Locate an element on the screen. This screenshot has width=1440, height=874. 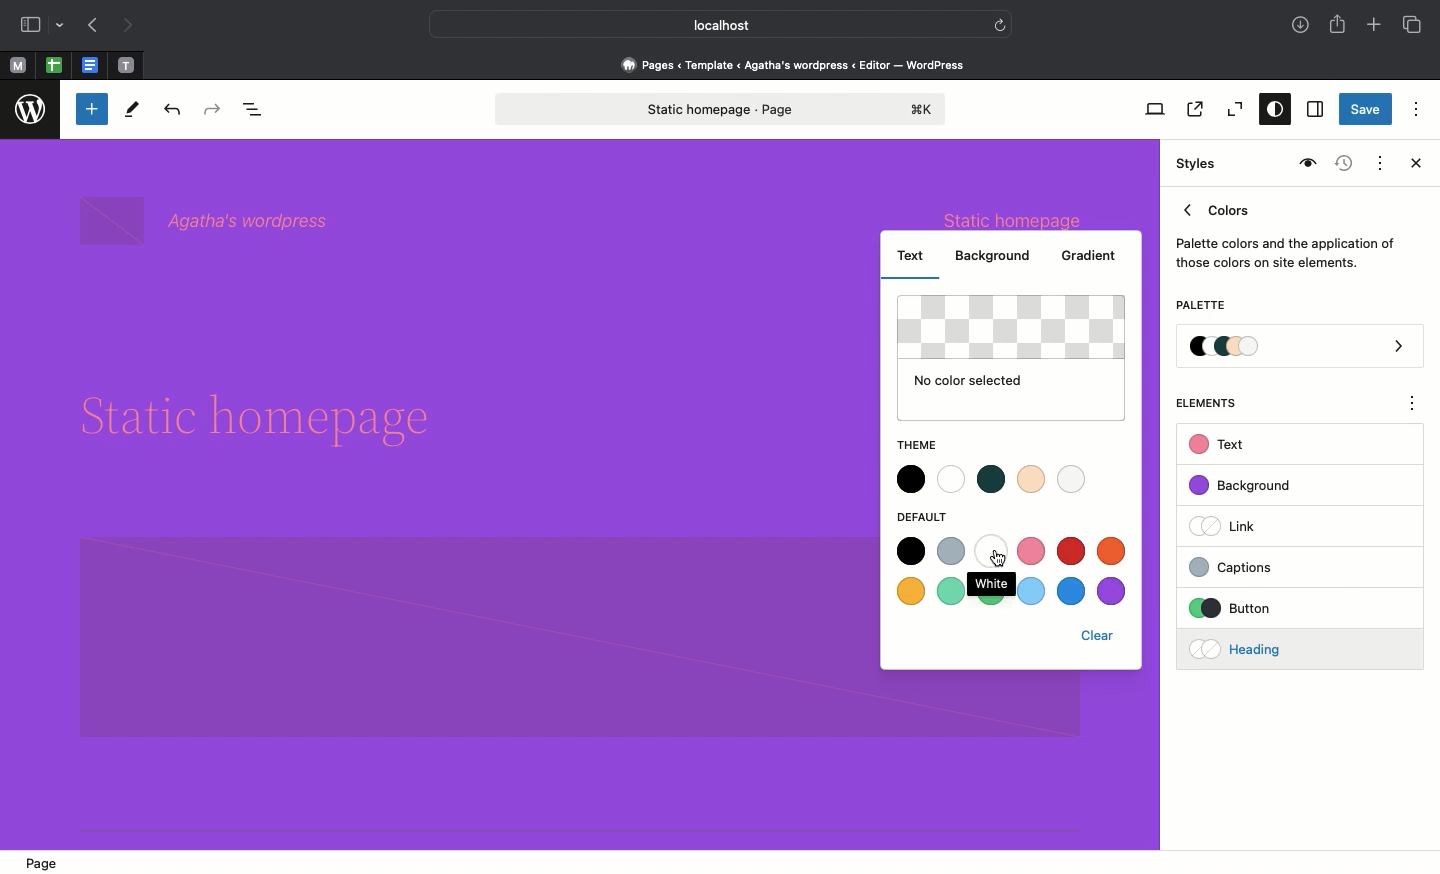
Styles is located at coordinates (1270, 111).